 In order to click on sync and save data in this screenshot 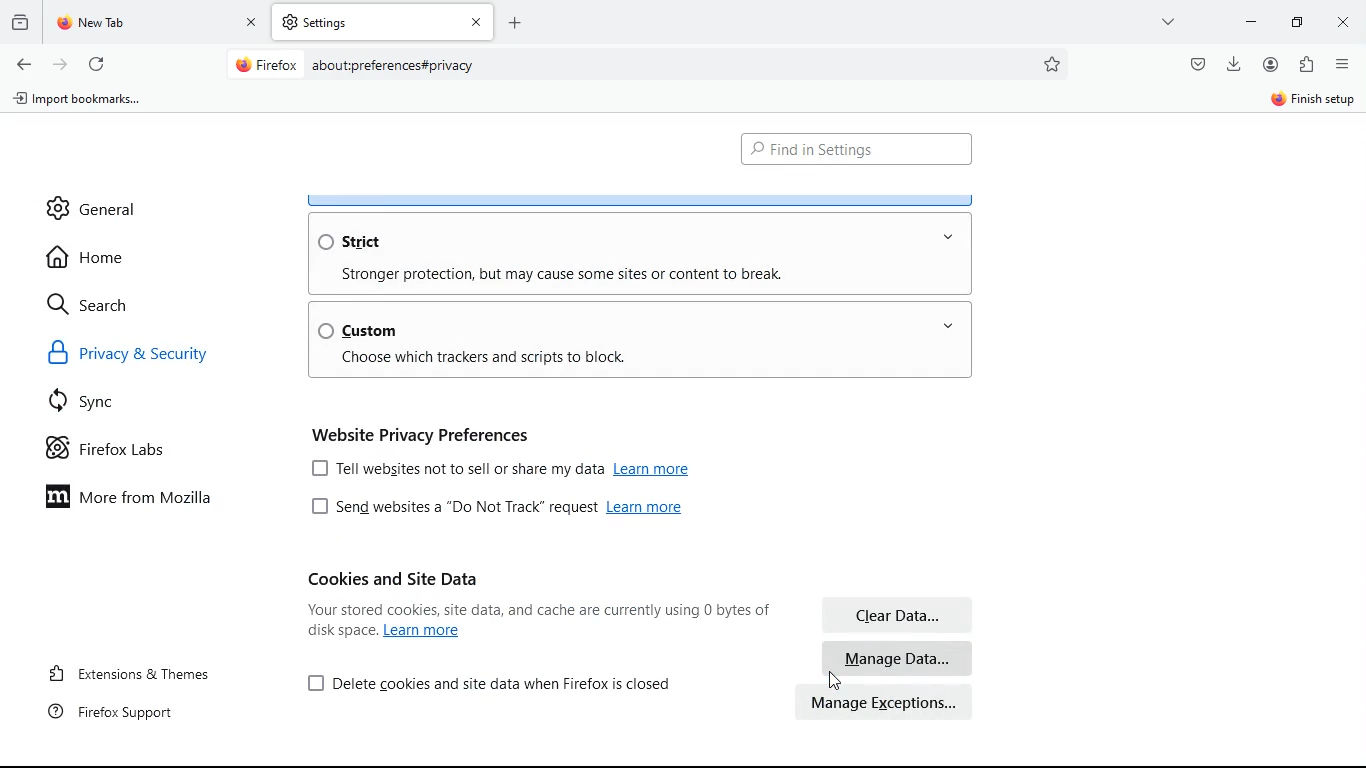, I will do `click(1167, 102)`.